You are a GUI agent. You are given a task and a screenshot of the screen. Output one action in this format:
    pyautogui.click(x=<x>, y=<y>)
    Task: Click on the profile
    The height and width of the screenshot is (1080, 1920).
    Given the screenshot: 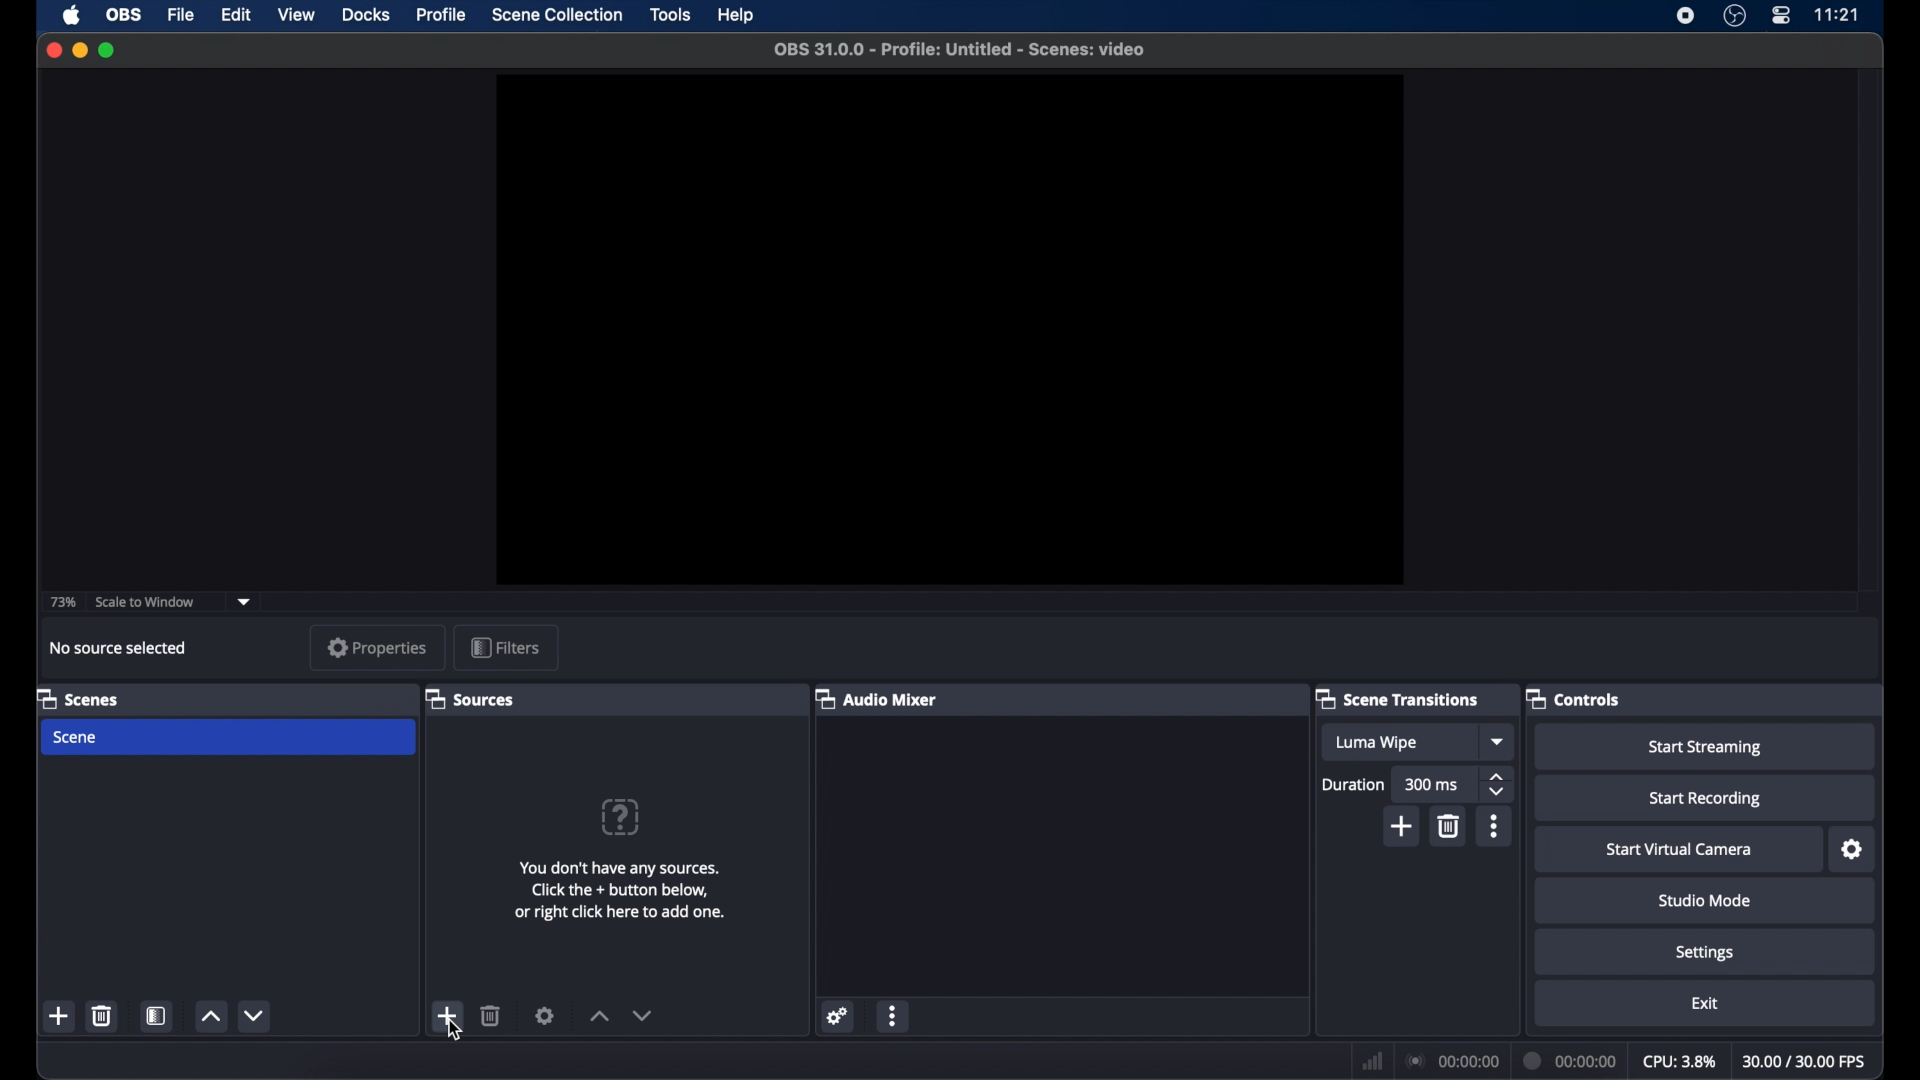 What is the action you would take?
    pyautogui.click(x=442, y=15)
    